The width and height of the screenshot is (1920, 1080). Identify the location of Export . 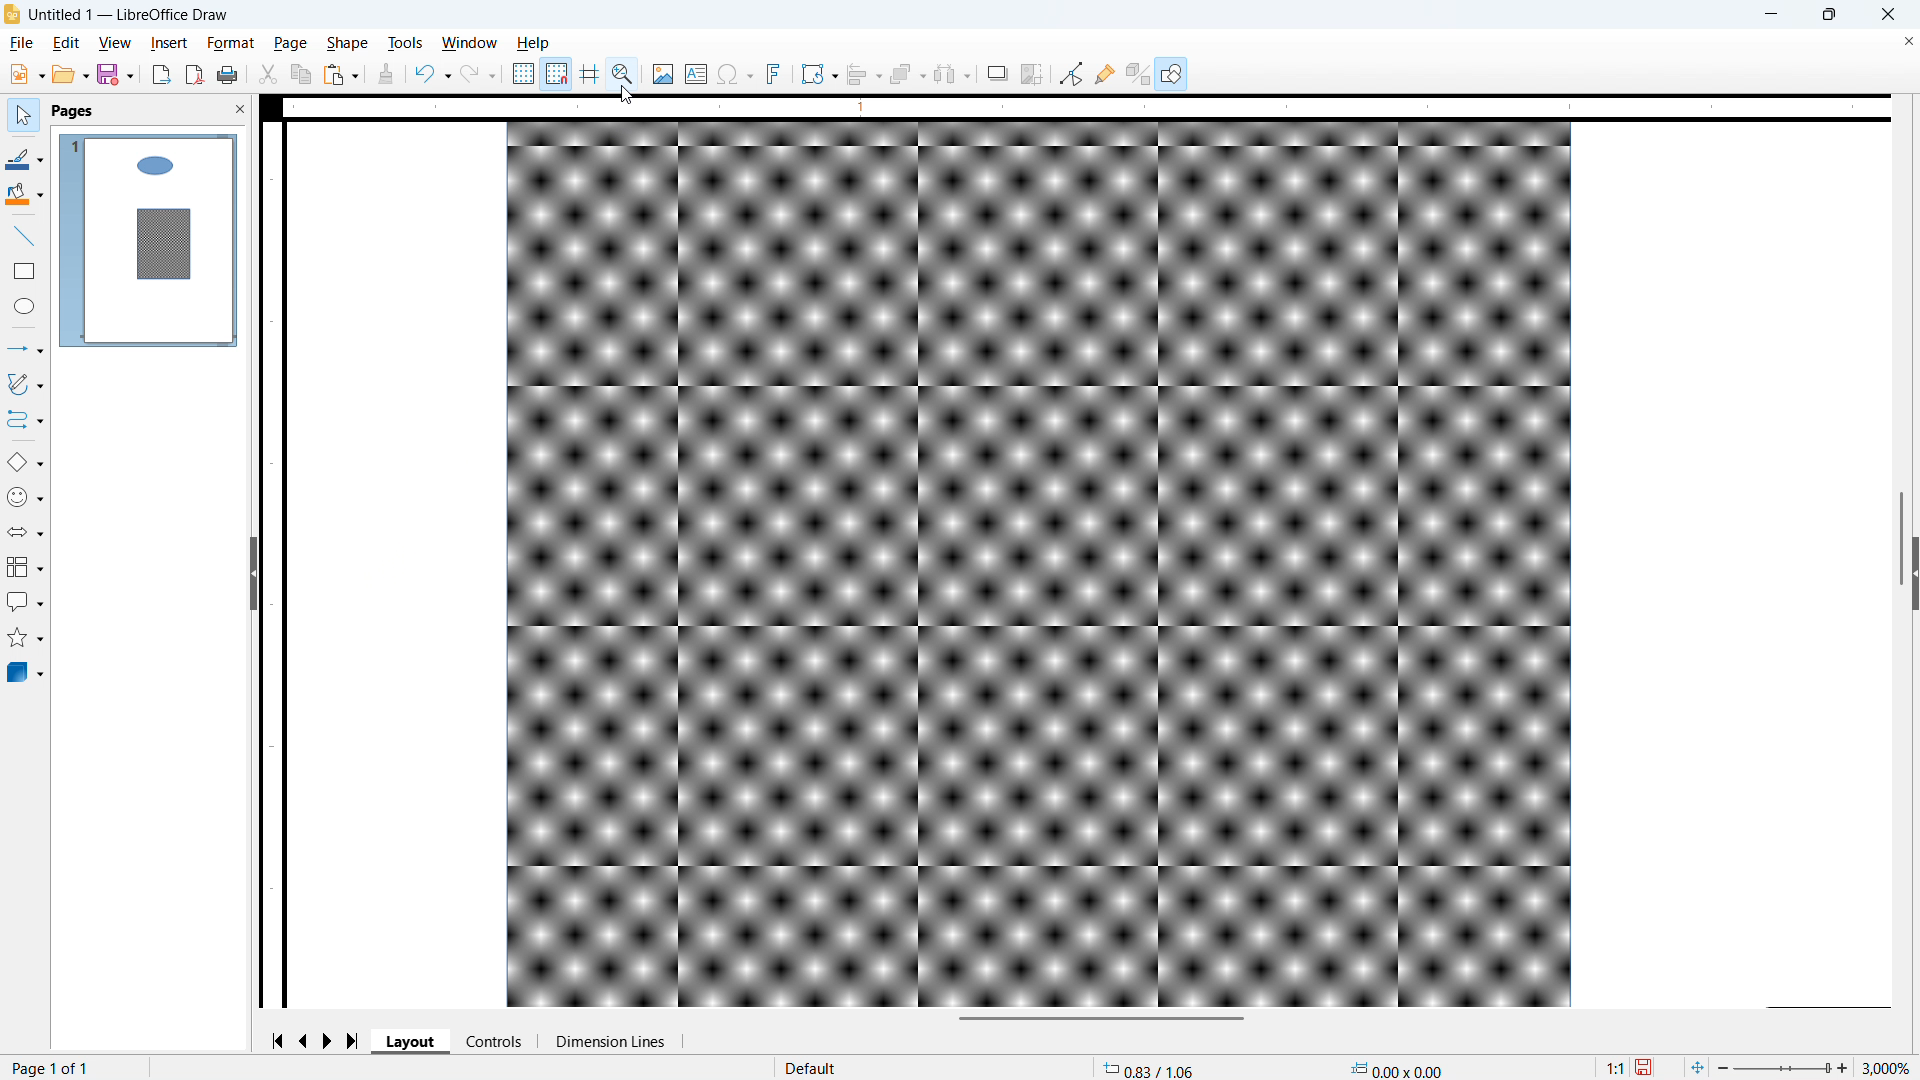
(161, 74).